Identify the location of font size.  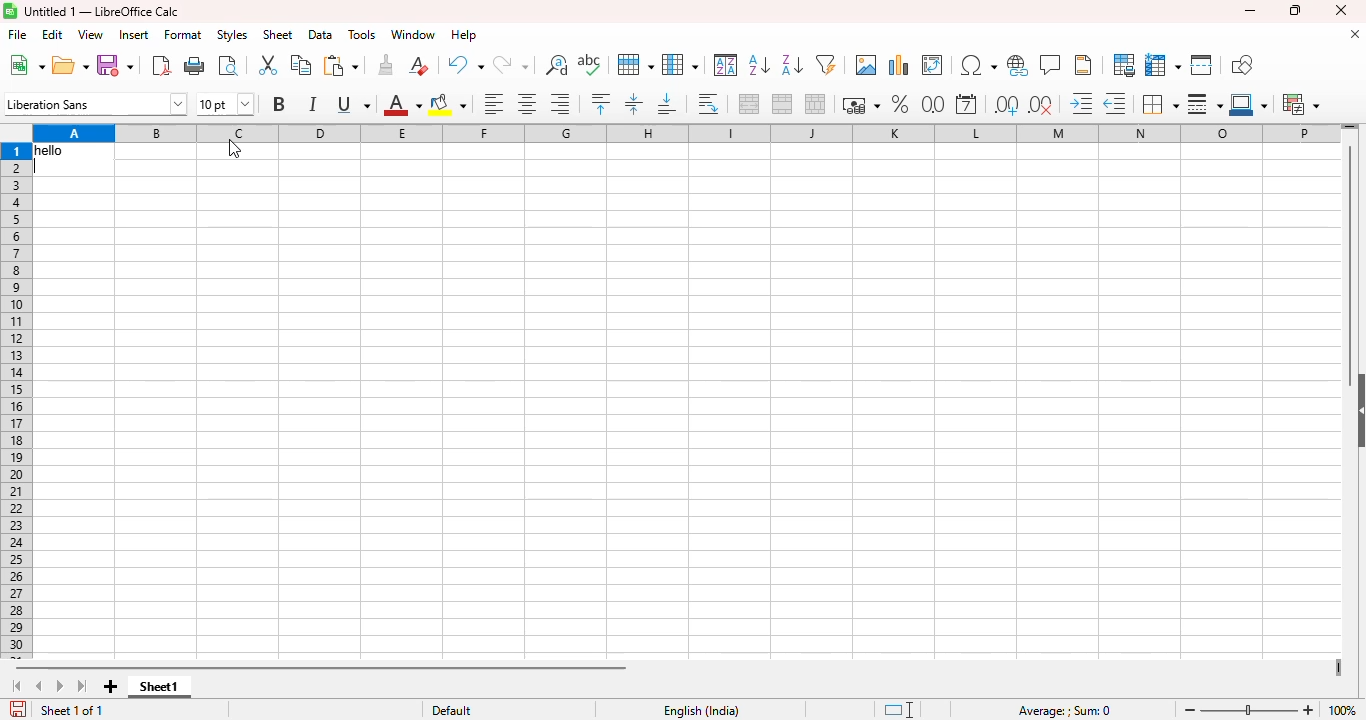
(225, 104).